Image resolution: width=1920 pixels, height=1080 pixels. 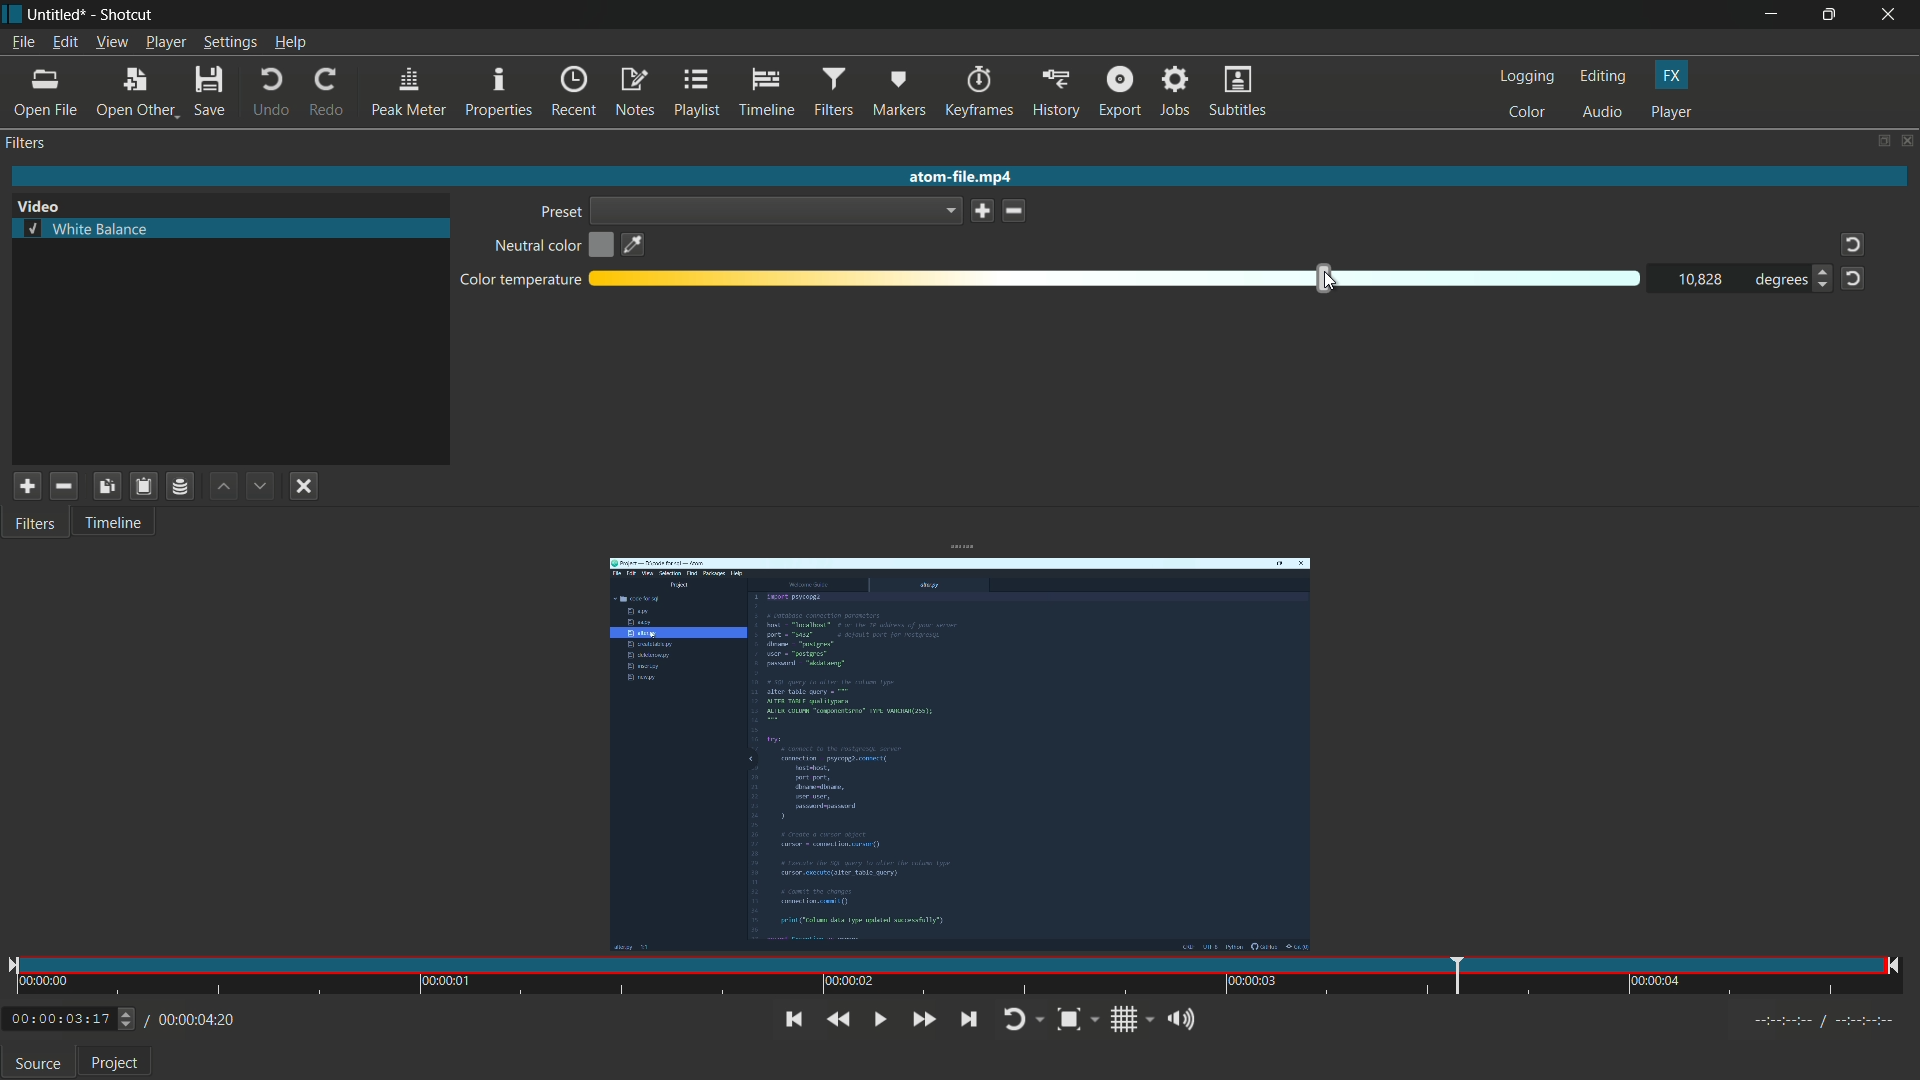 I want to click on player menu, so click(x=166, y=42).